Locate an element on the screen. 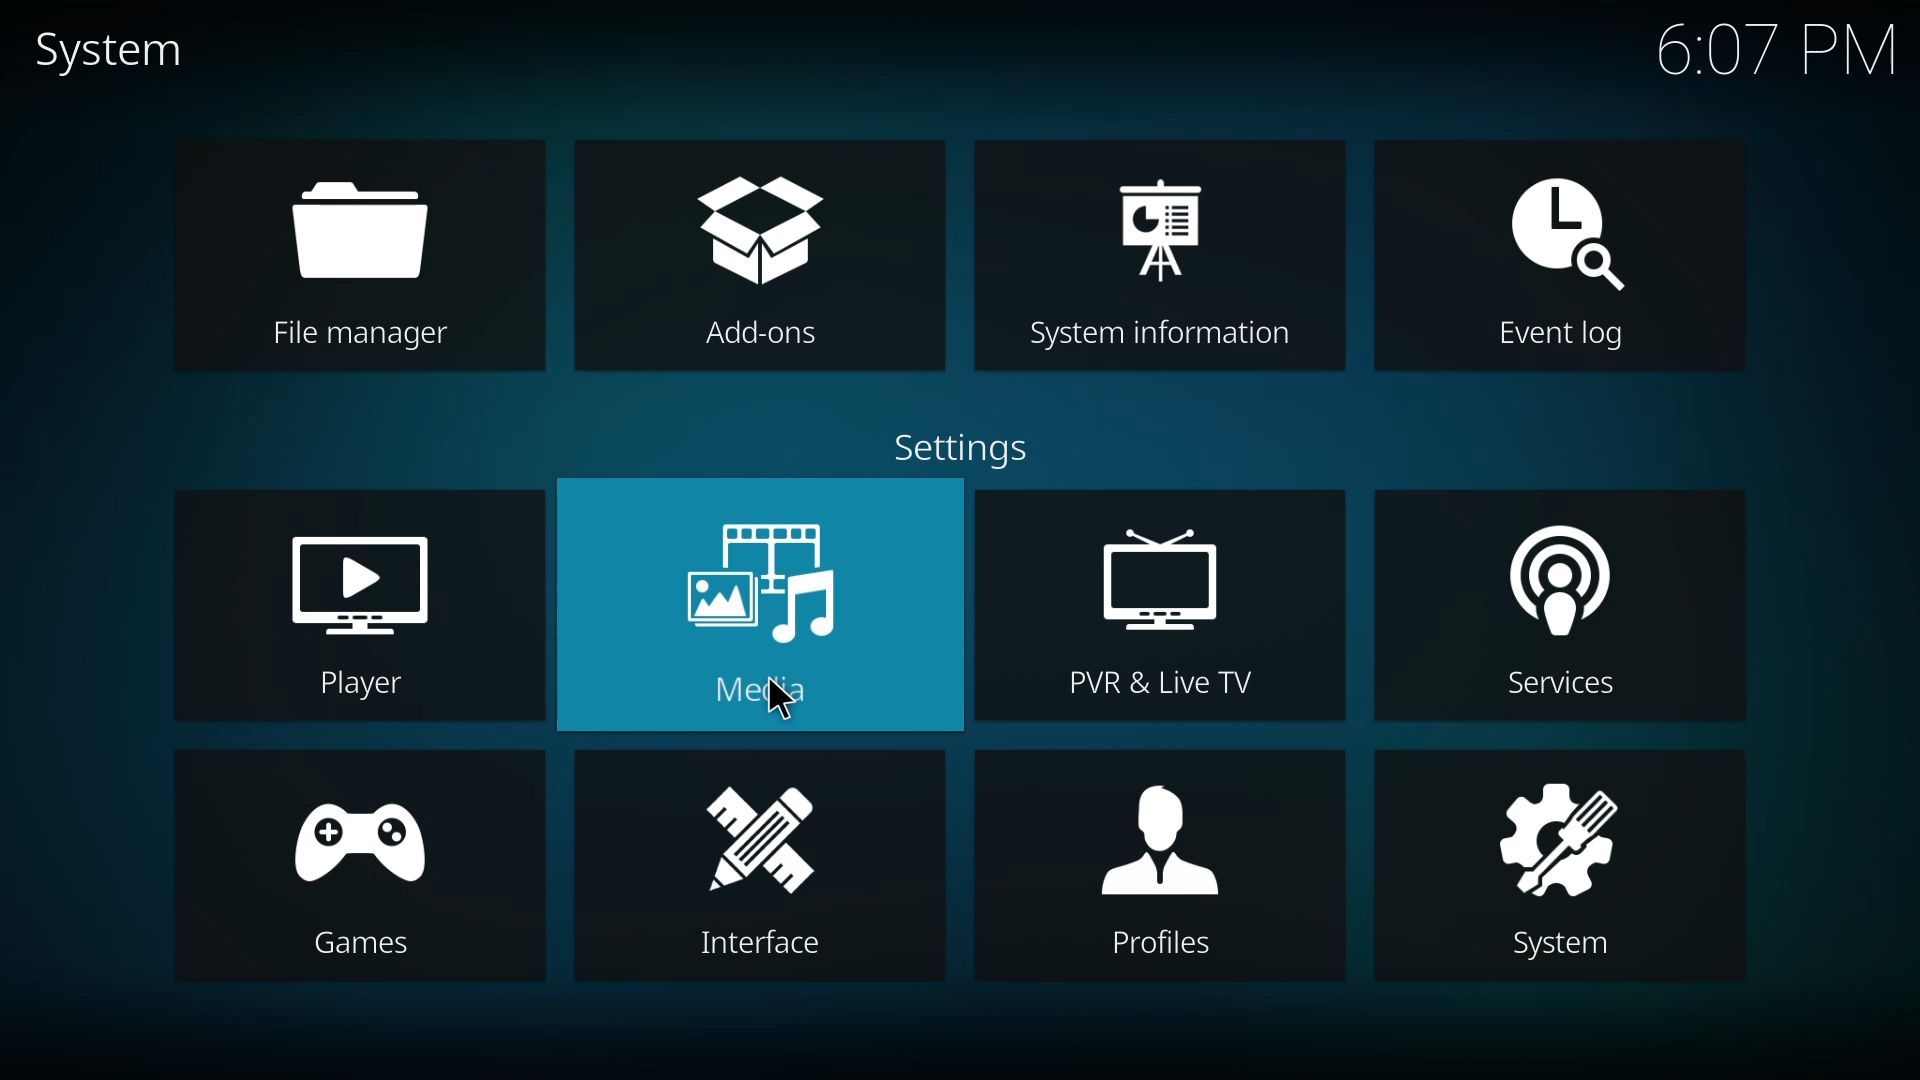  Services is located at coordinates (1567, 689).